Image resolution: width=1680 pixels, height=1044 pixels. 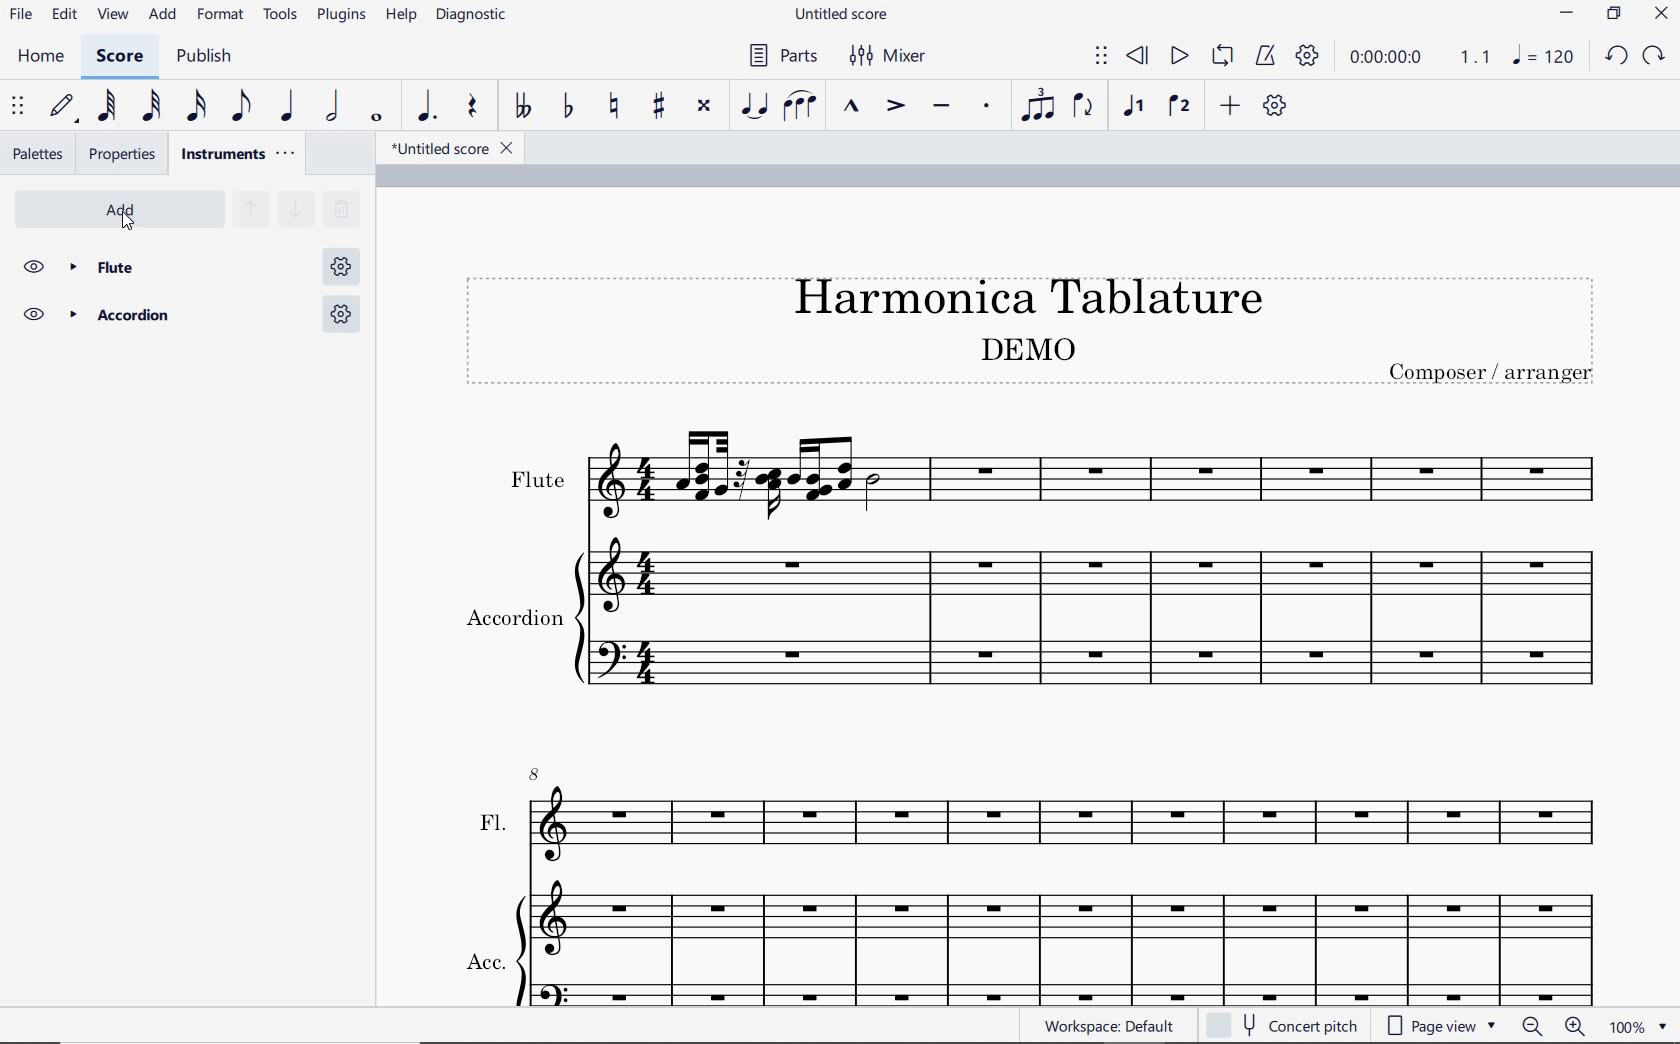 I want to click on PUBLISH, so click(x=207, y=57).